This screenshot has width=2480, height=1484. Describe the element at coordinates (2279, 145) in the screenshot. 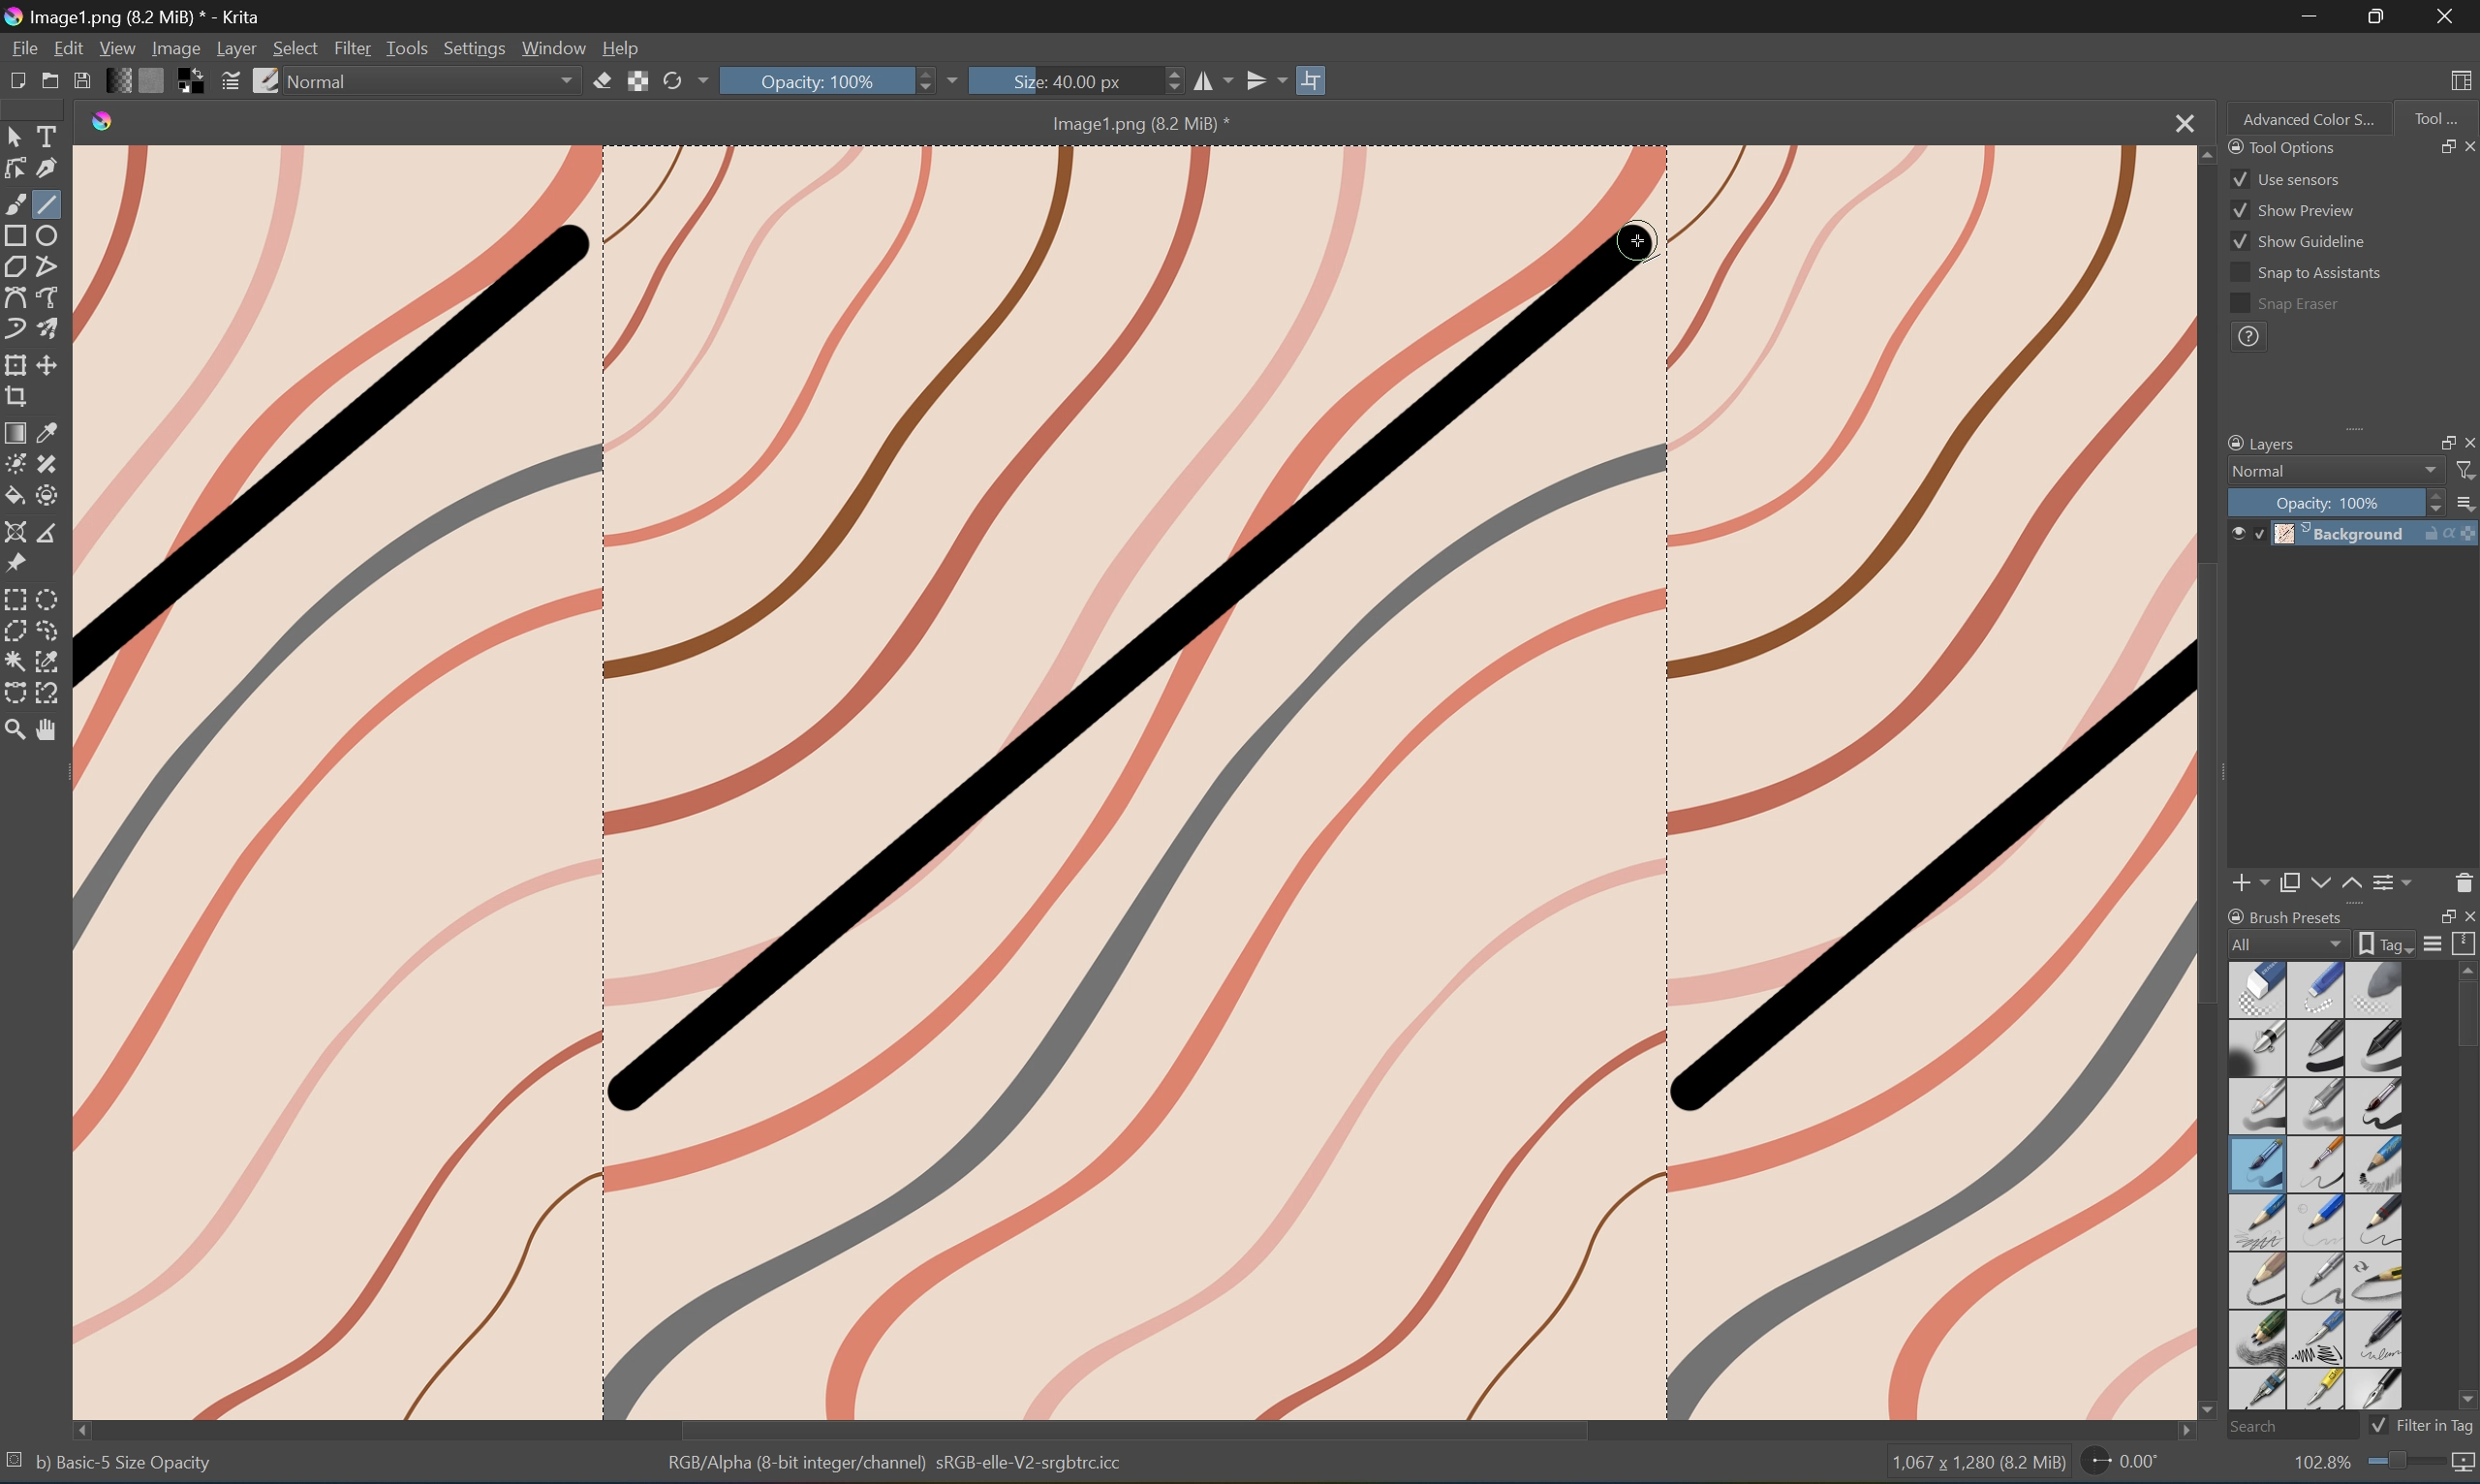

I see `Tool Options` at that location.